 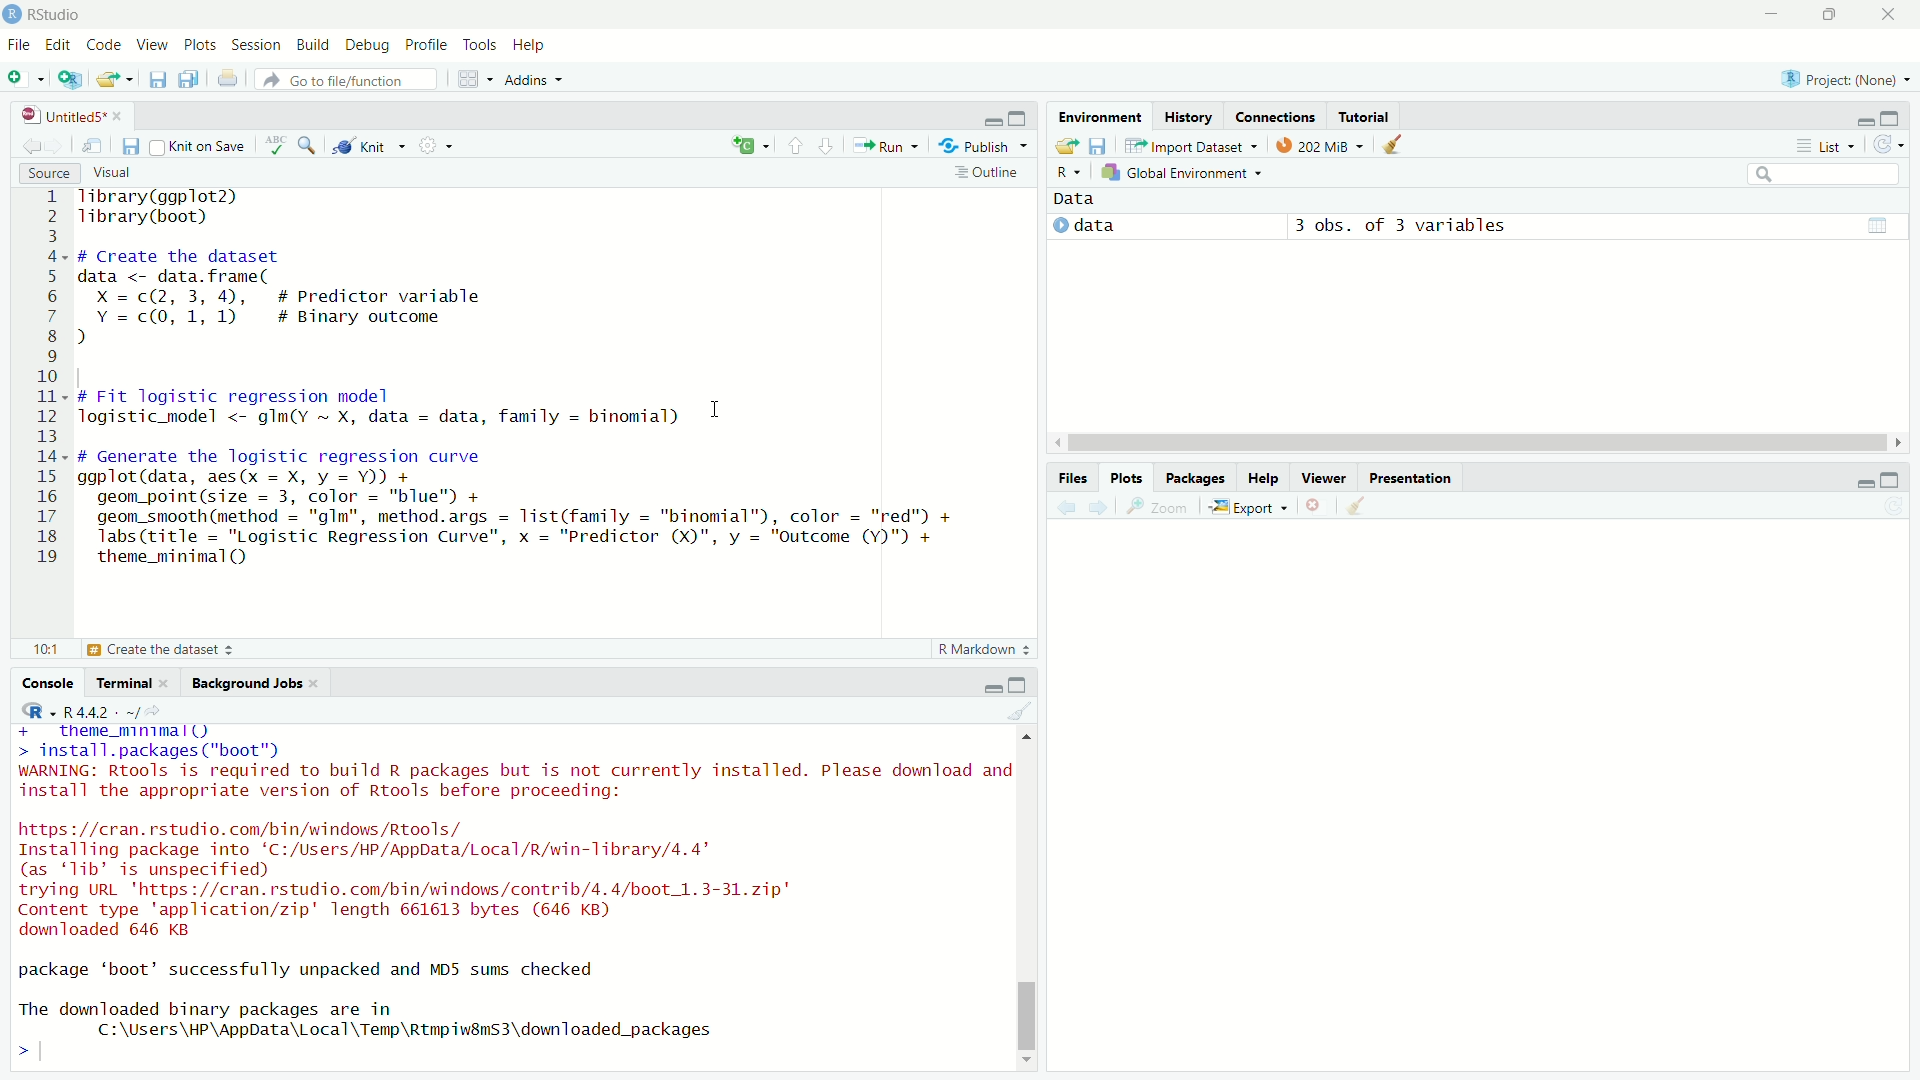 What do you see at coordinates (1068, 173) in the screenshot?
I see `R` at bounding box center [1068, 173].